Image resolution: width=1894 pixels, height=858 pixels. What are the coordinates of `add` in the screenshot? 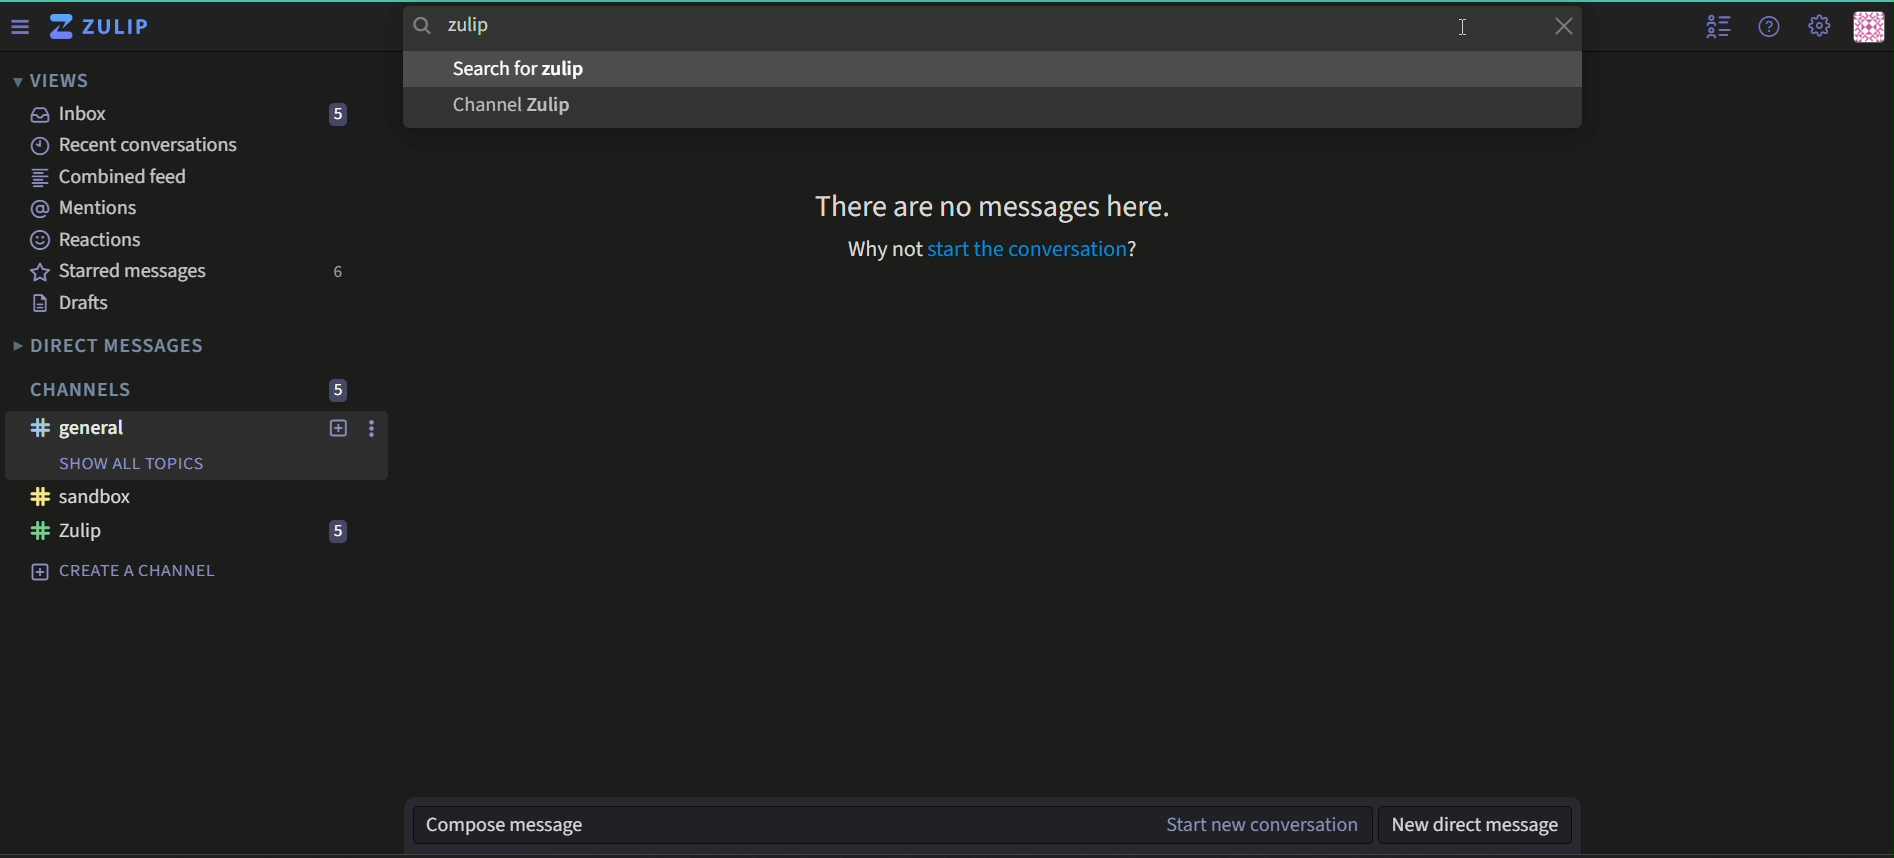 It's located at (339, 429).